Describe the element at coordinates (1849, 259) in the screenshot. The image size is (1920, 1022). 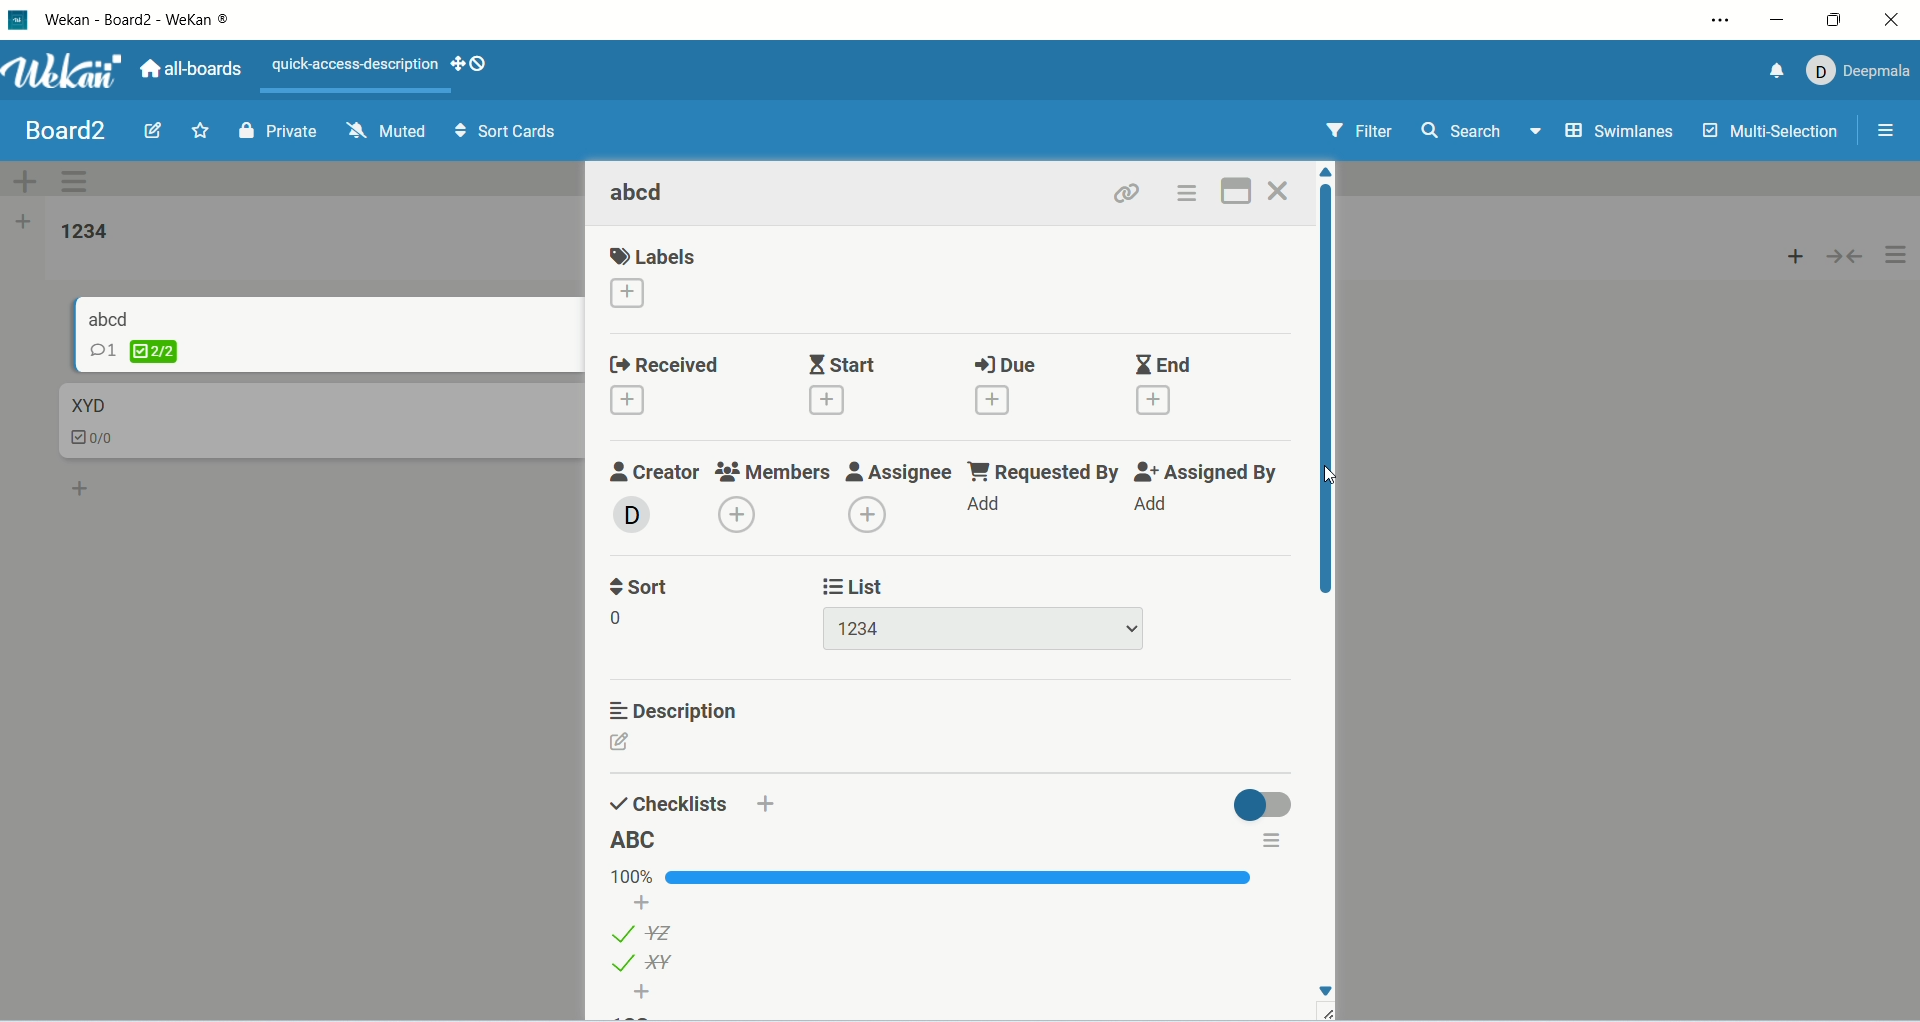
I see `collapse` at that location.